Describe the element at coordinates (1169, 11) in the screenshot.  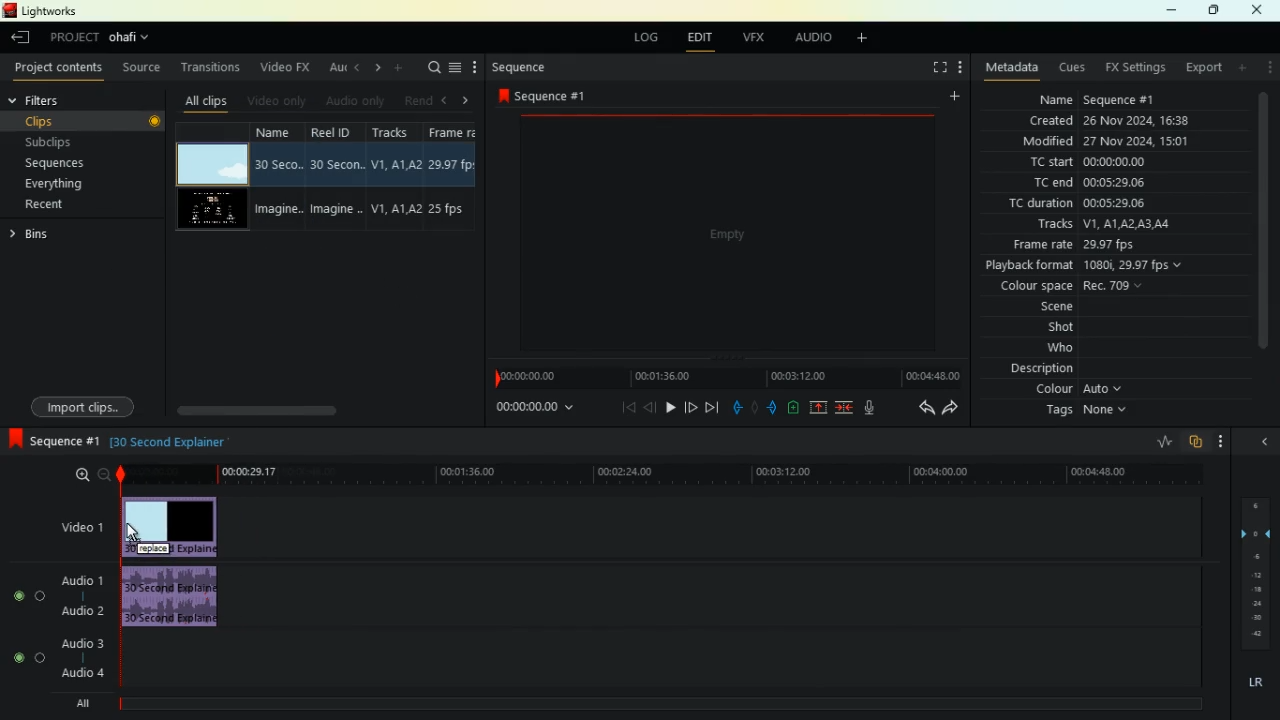
I see `minimize` at that location.